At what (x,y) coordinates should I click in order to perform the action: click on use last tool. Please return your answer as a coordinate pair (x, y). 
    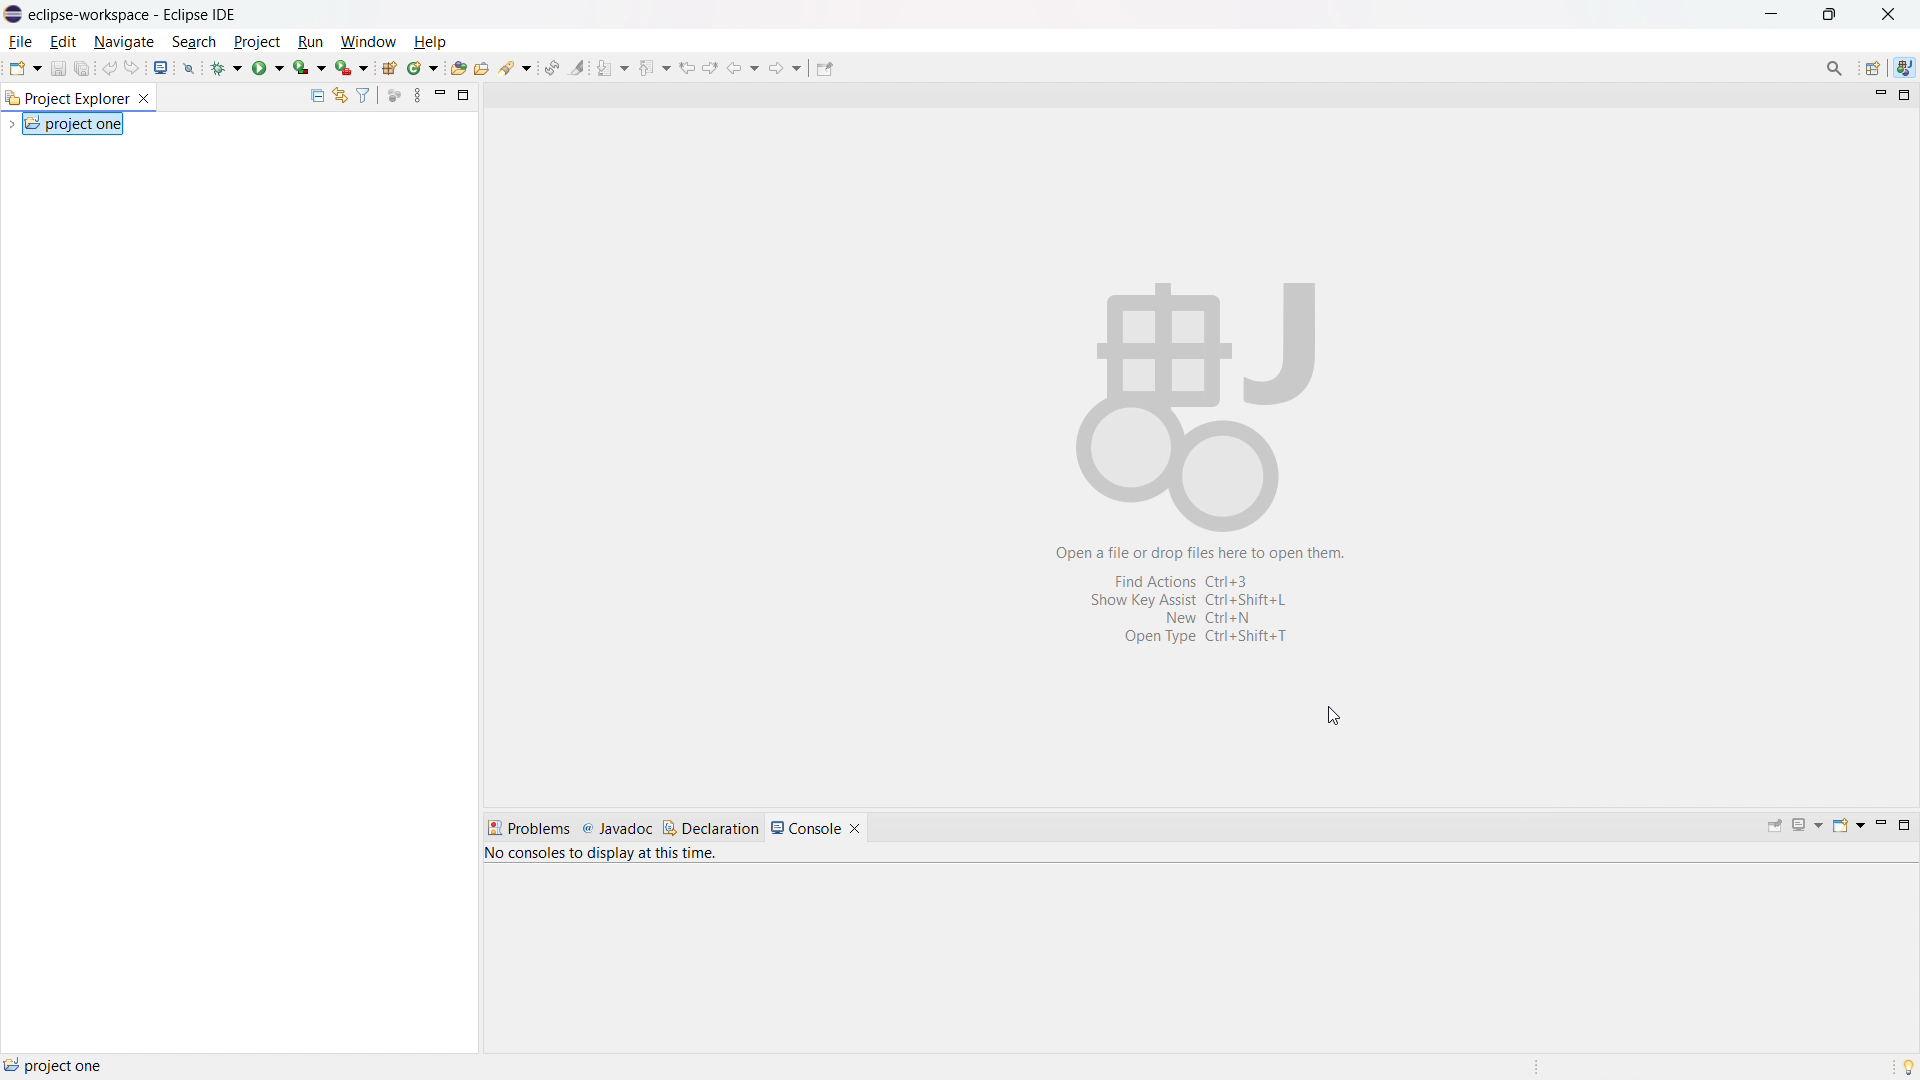
    Looking at the image, I should click on (351, 68).